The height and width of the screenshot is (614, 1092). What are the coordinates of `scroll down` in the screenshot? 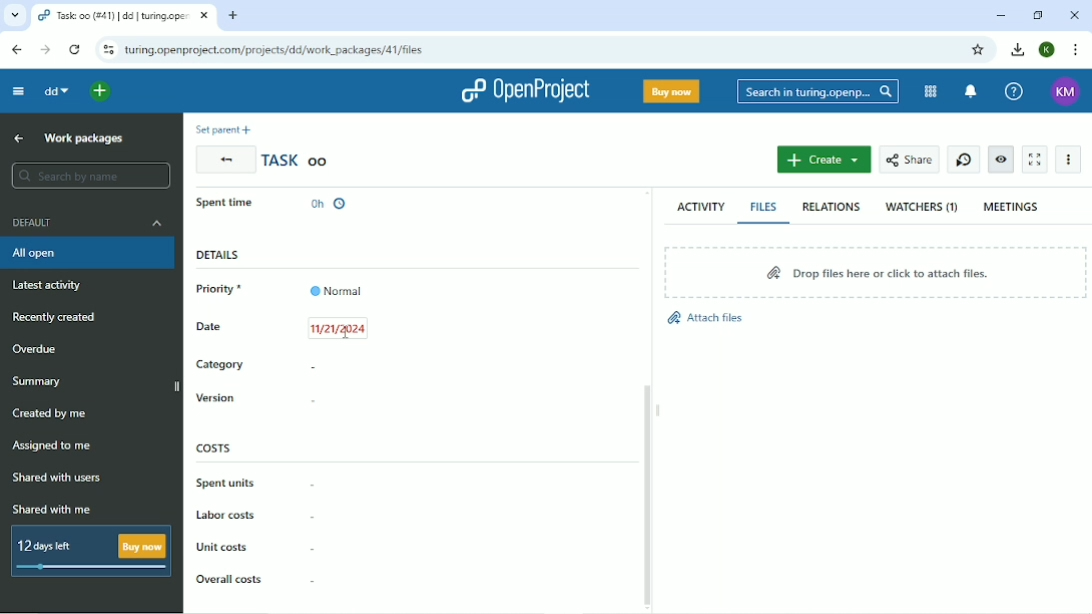 It's located at (648, 607).